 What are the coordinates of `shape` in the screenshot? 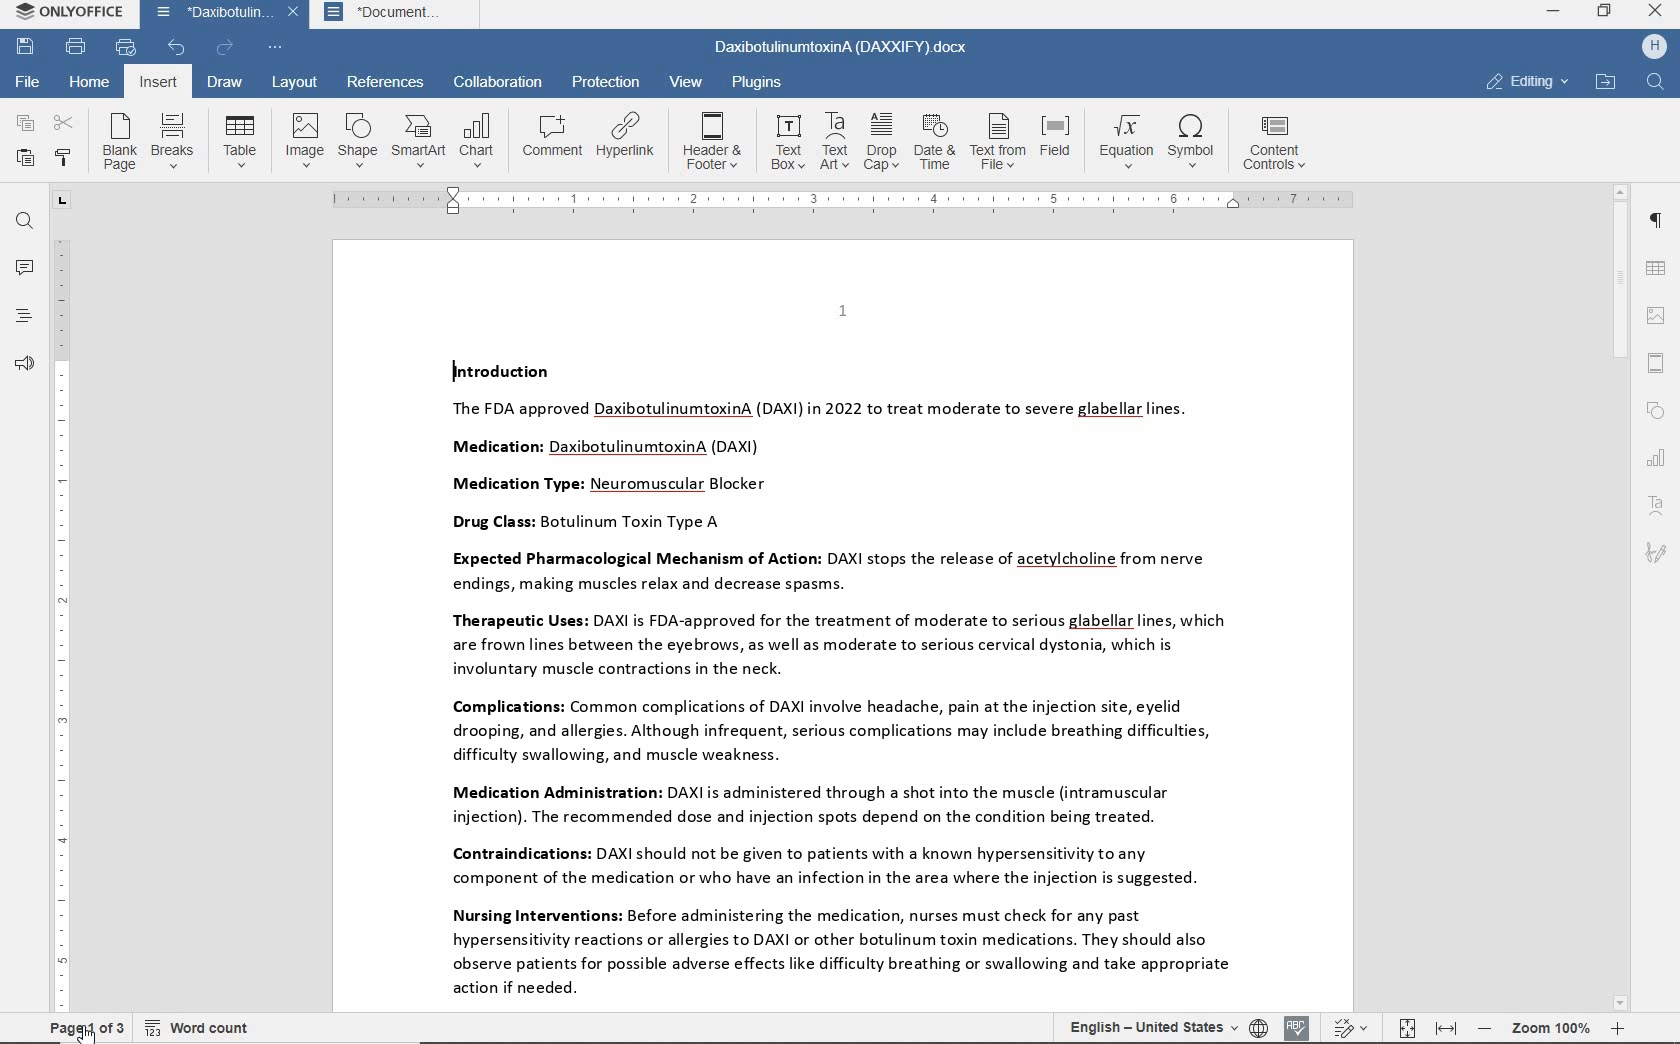 It's located at (1656, 412).